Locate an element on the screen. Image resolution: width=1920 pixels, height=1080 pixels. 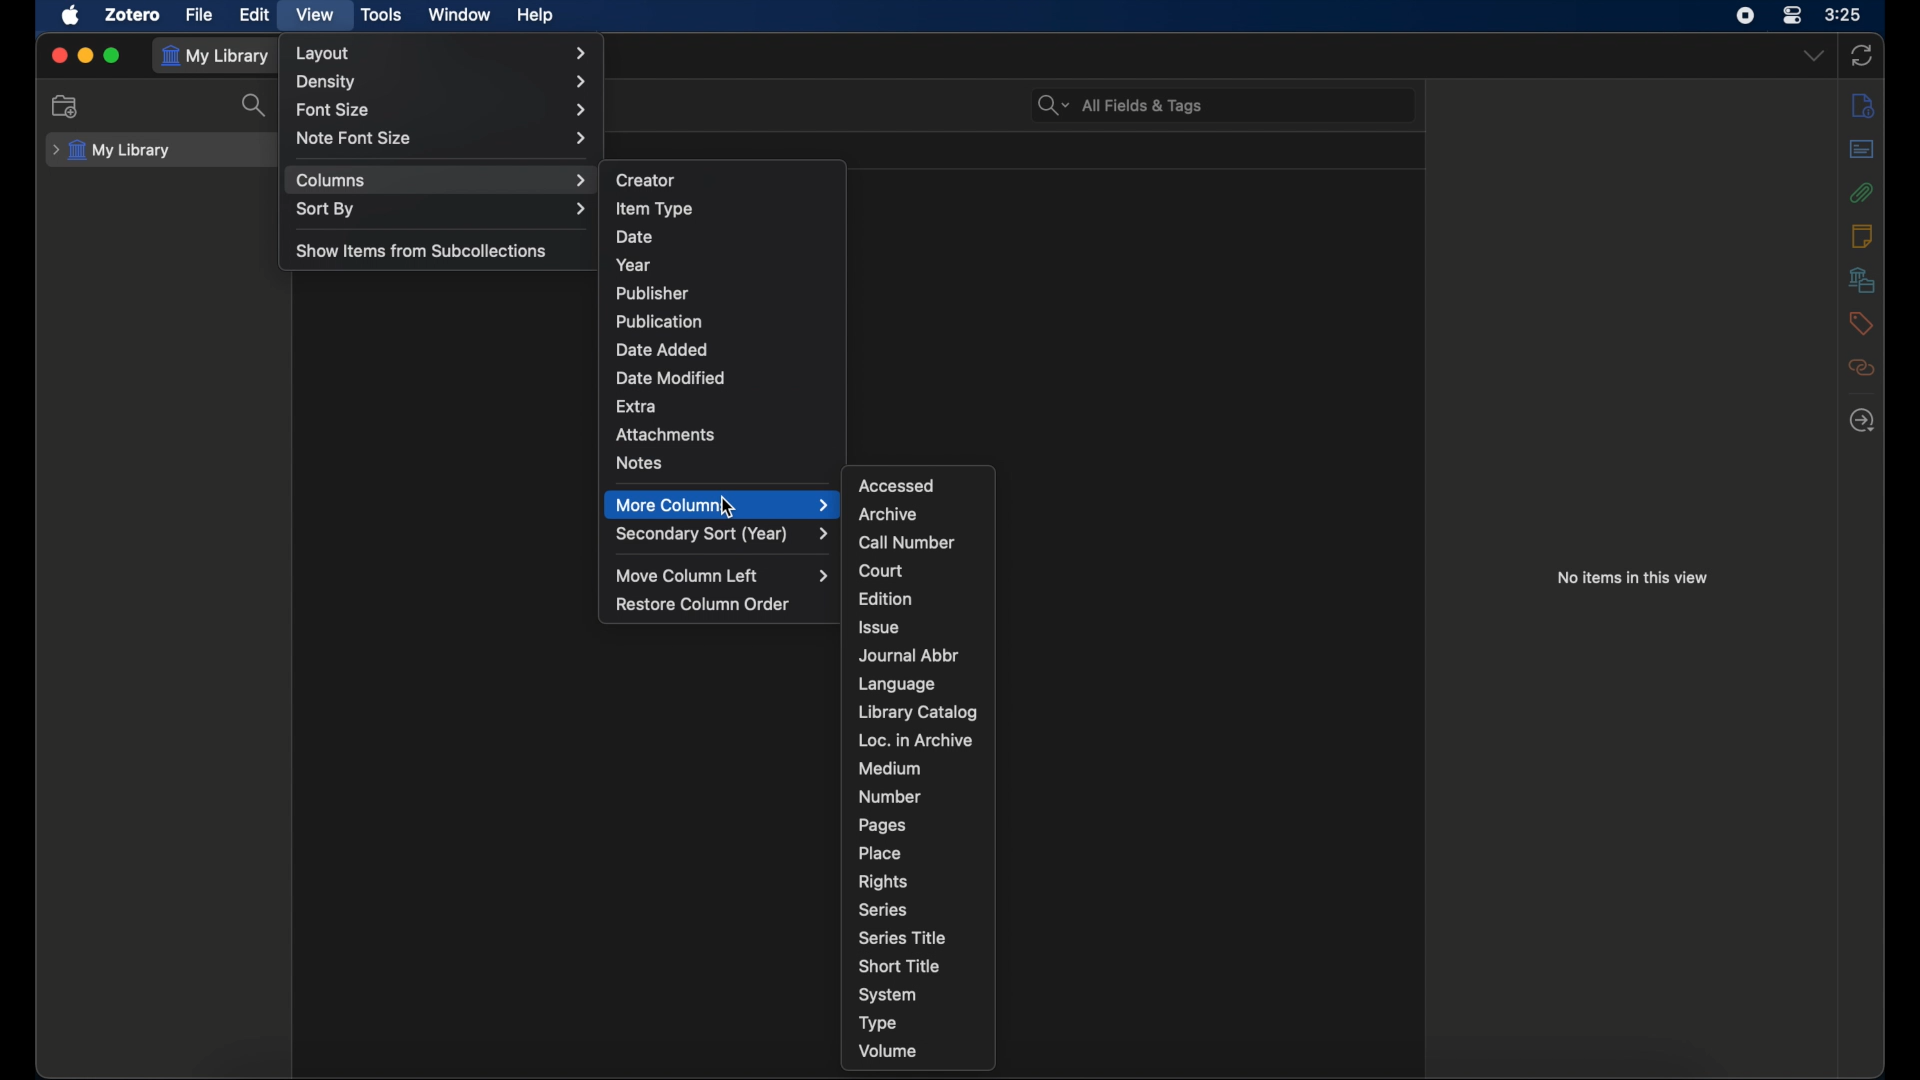
restore column order is located at coordinates (703, 605).